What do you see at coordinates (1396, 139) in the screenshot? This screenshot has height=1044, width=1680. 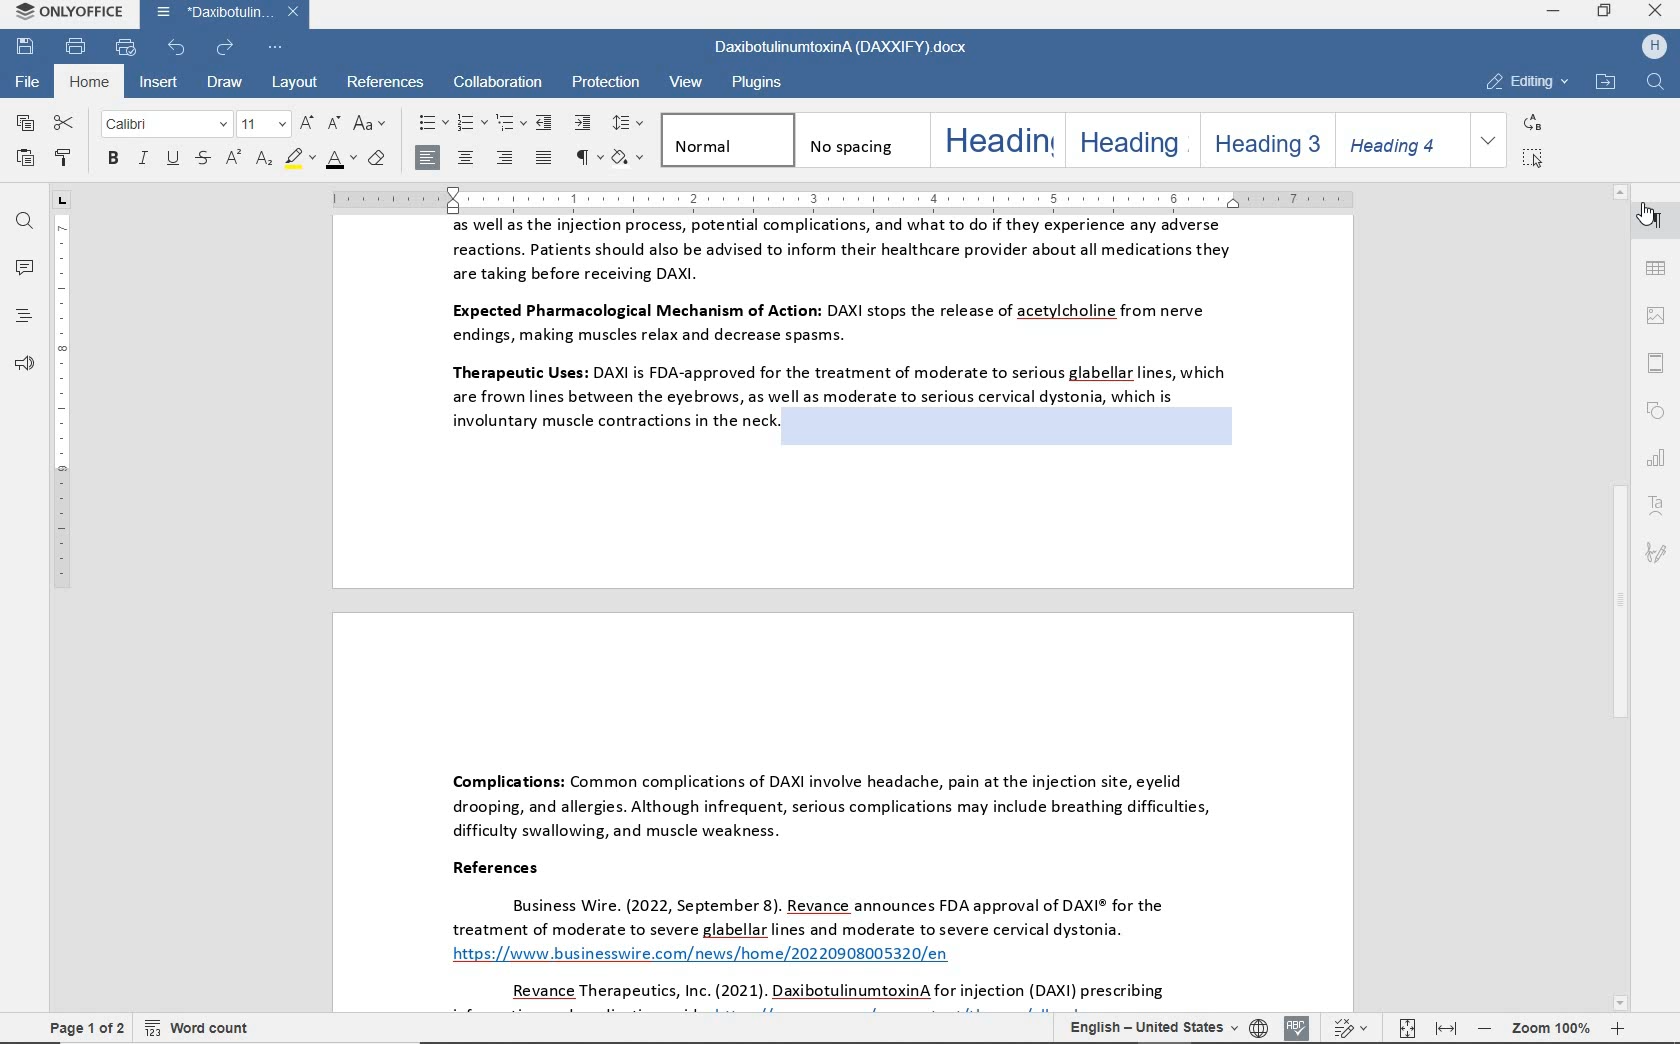 I see `heading 4` at bounding box center [1396, 139].